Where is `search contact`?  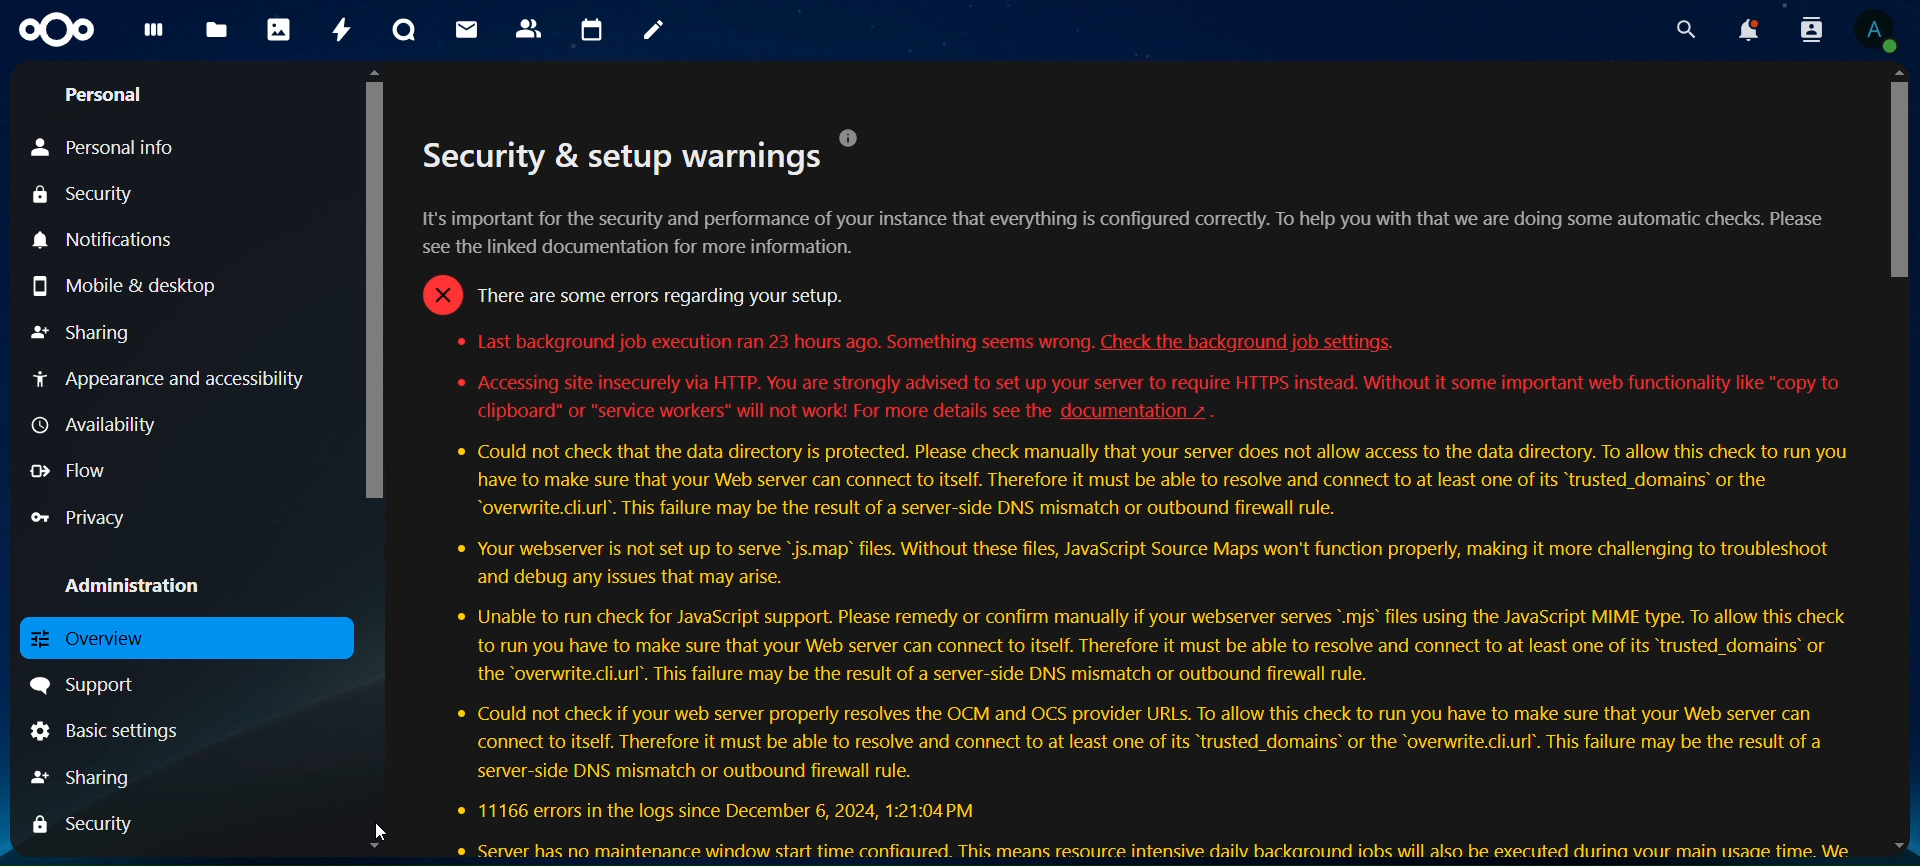
search contact is located at coordinates (1808, 28).